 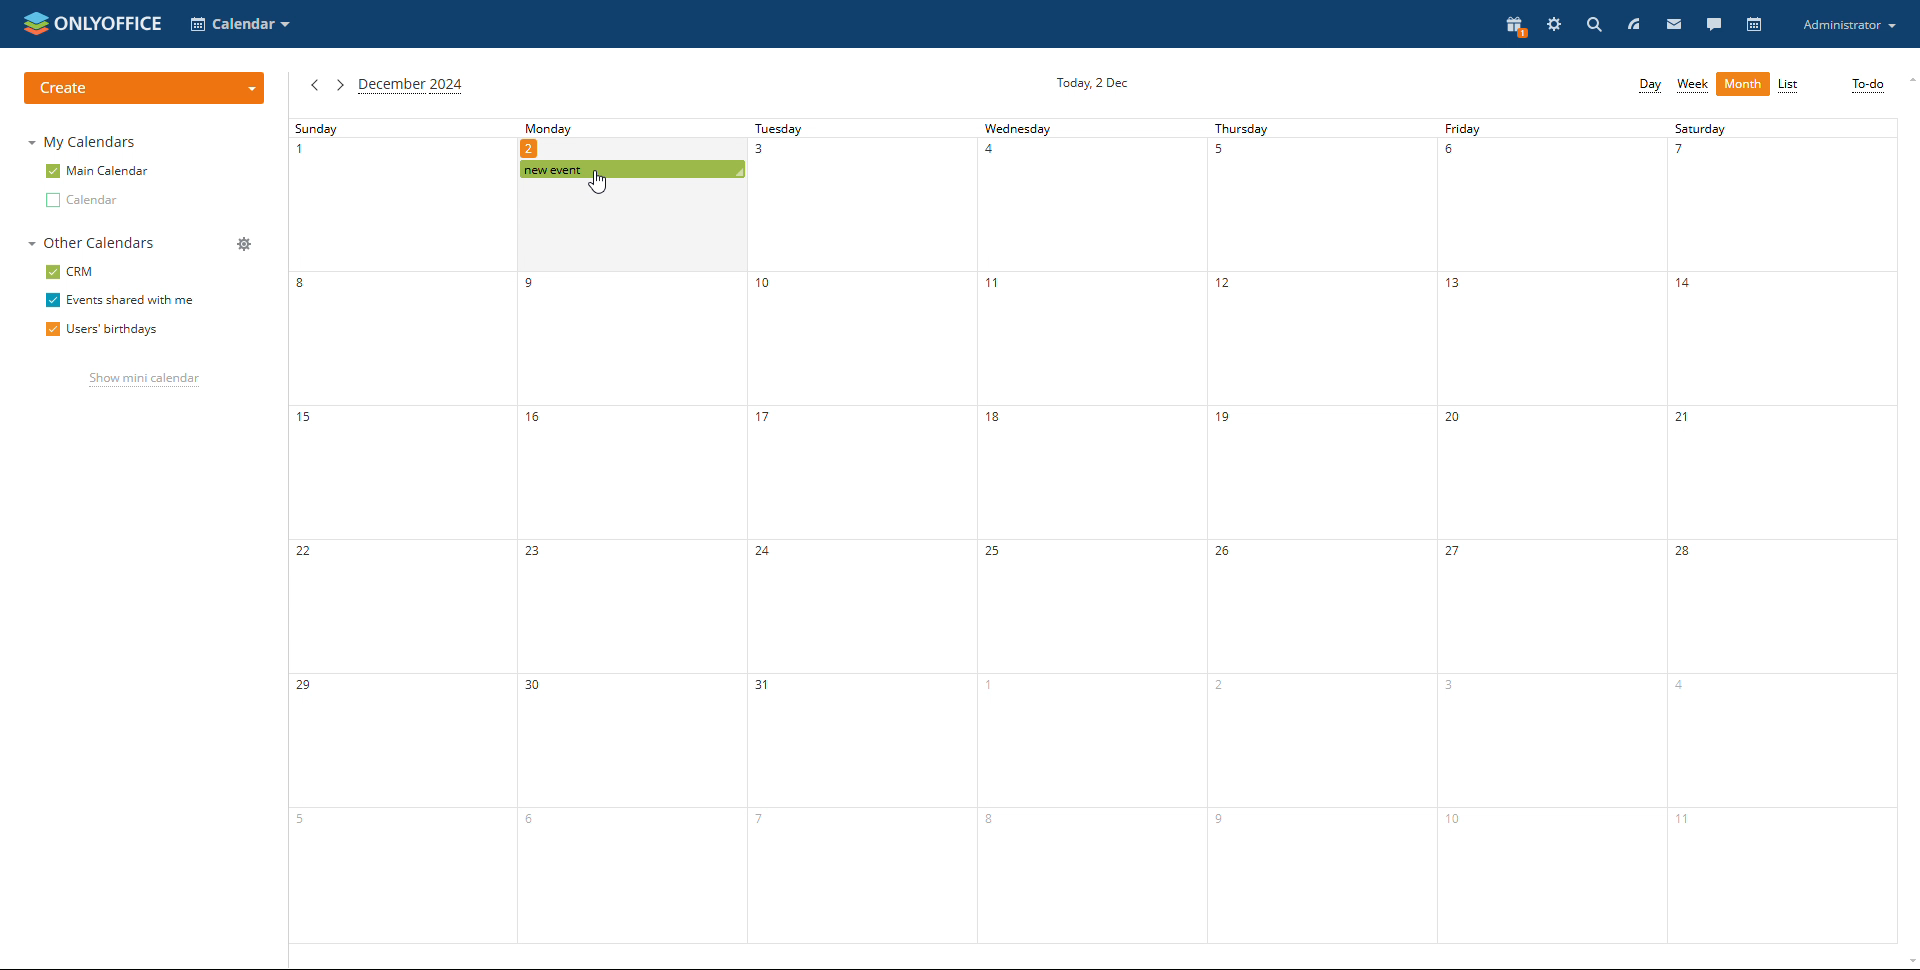 What do you see at coordinates (1869, 86) in the screenshot?
I see `to-do` at bounding box center [1869, 86].